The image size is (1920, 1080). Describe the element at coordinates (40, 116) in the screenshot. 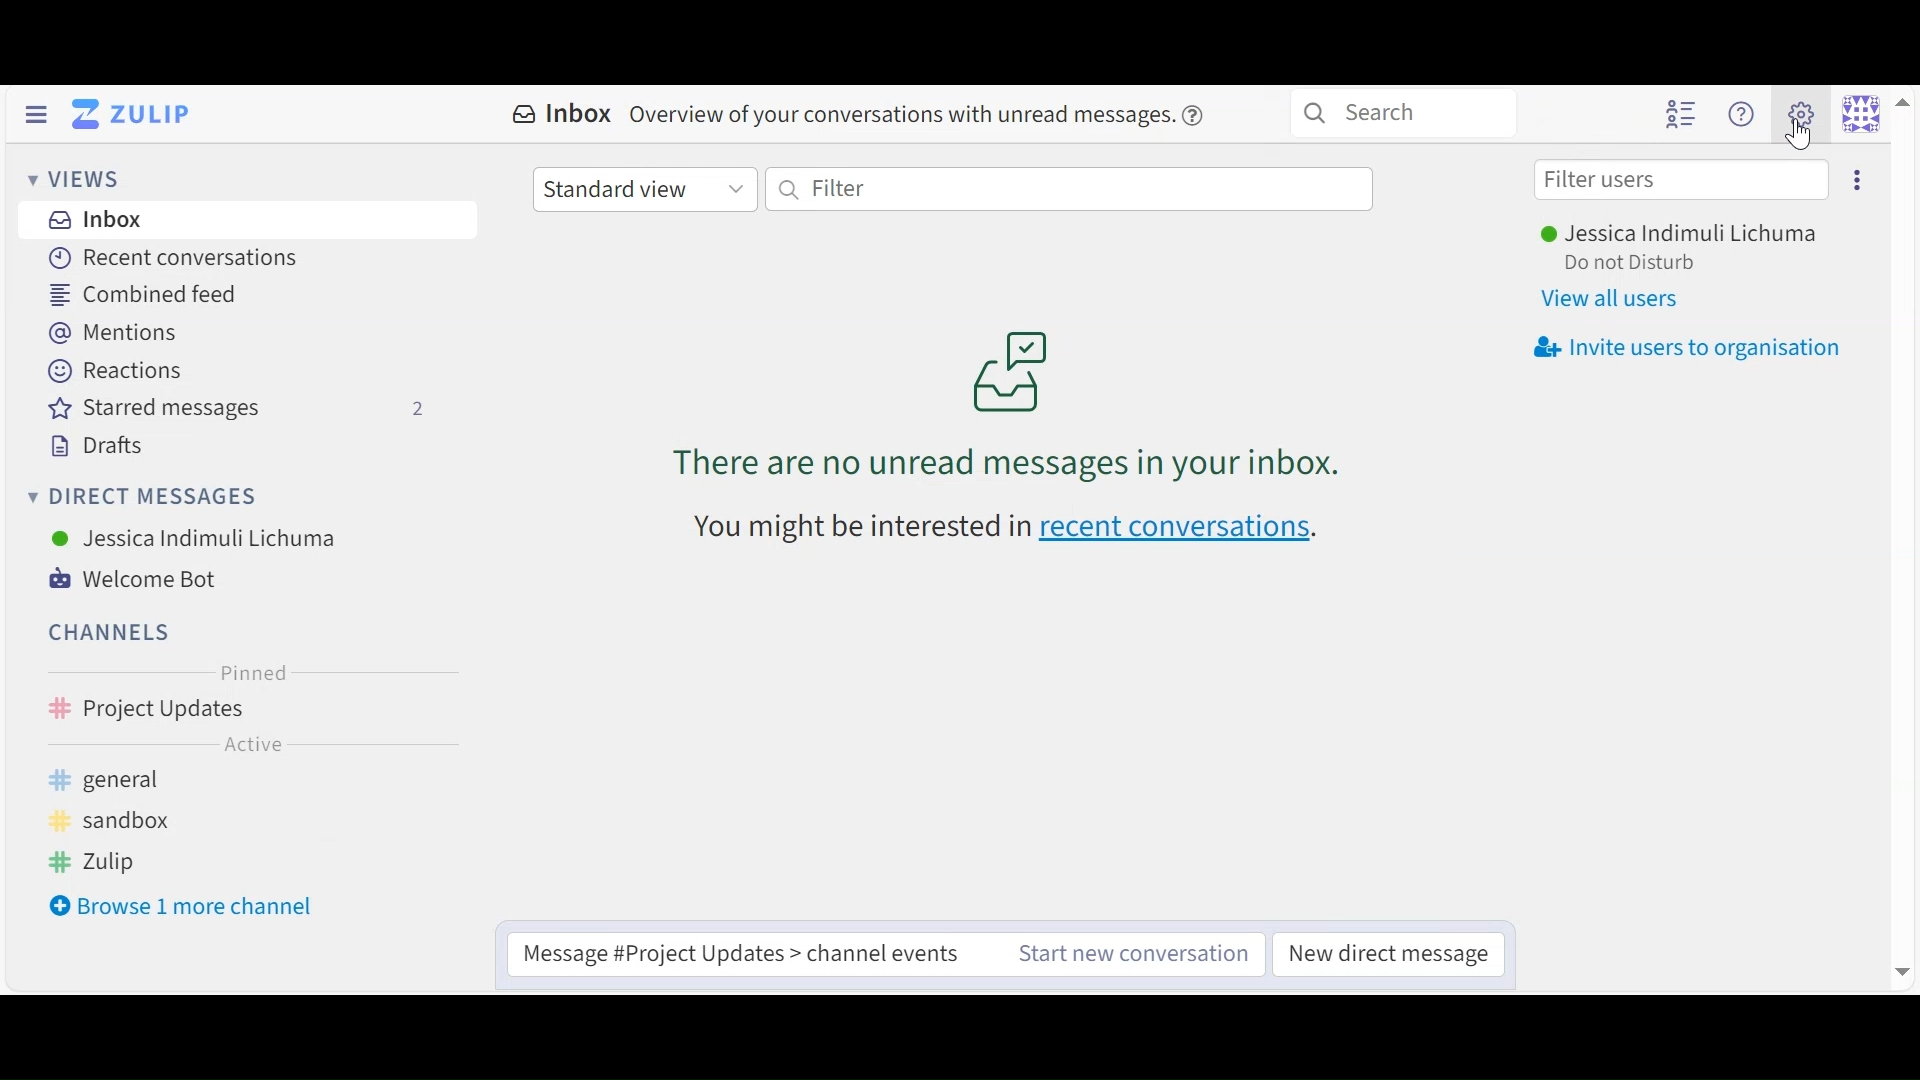

I see `Hide Left Sidebar` at that location.